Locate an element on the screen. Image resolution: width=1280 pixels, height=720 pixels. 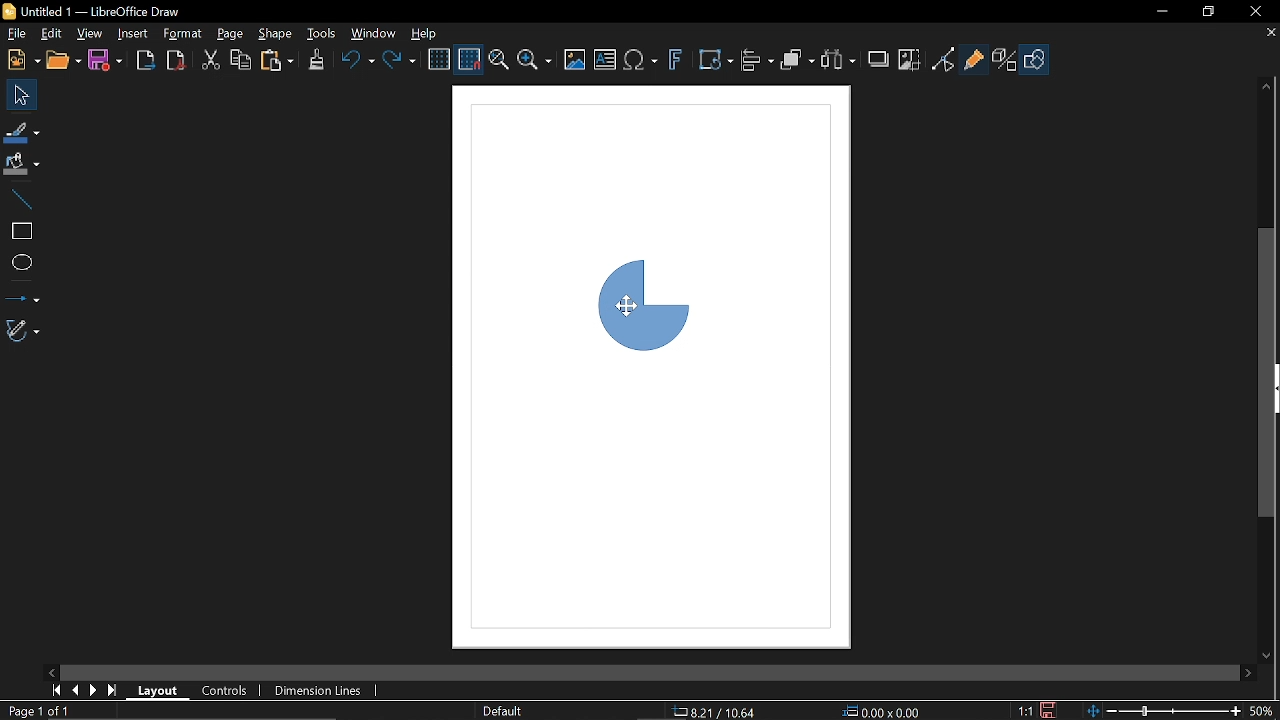
Insert image is located at coordinates (604, 59).